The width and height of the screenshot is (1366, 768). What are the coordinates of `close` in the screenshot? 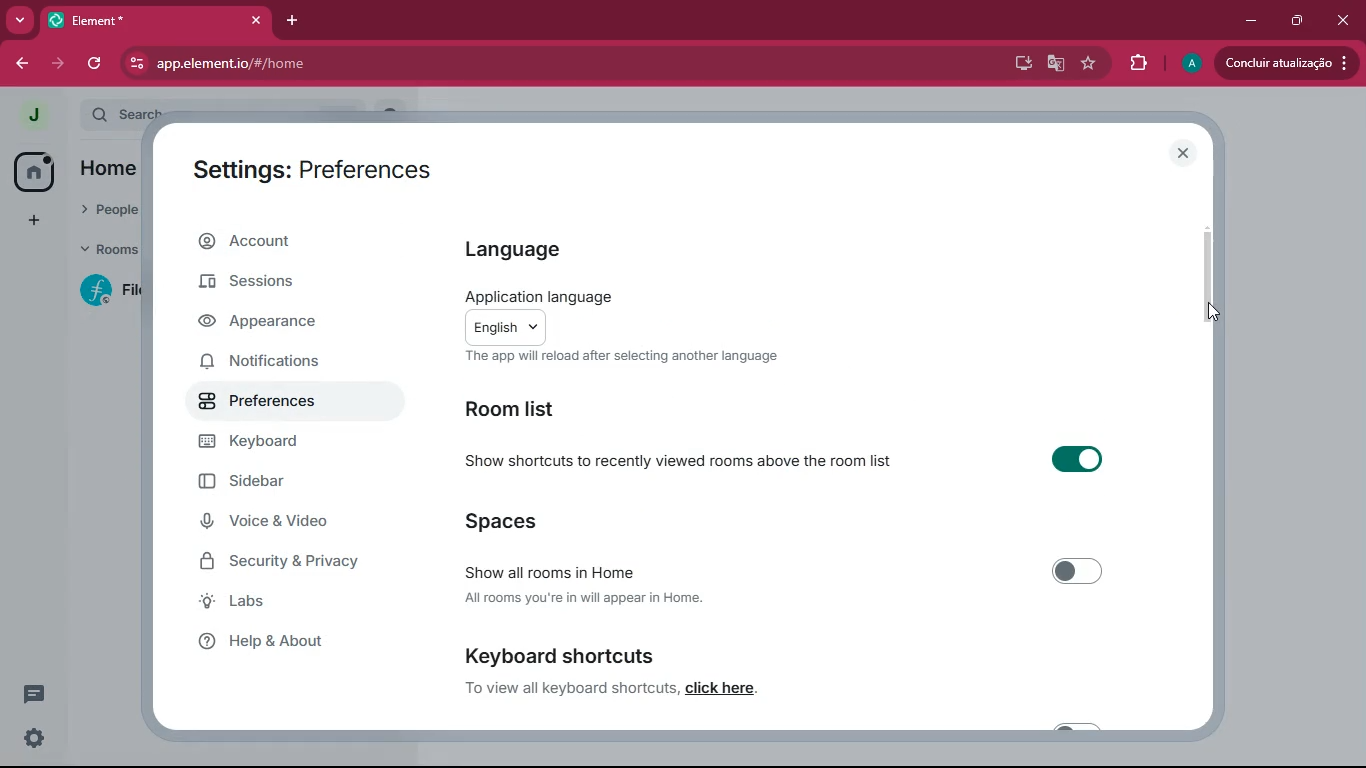 It's located at (1182, 155).